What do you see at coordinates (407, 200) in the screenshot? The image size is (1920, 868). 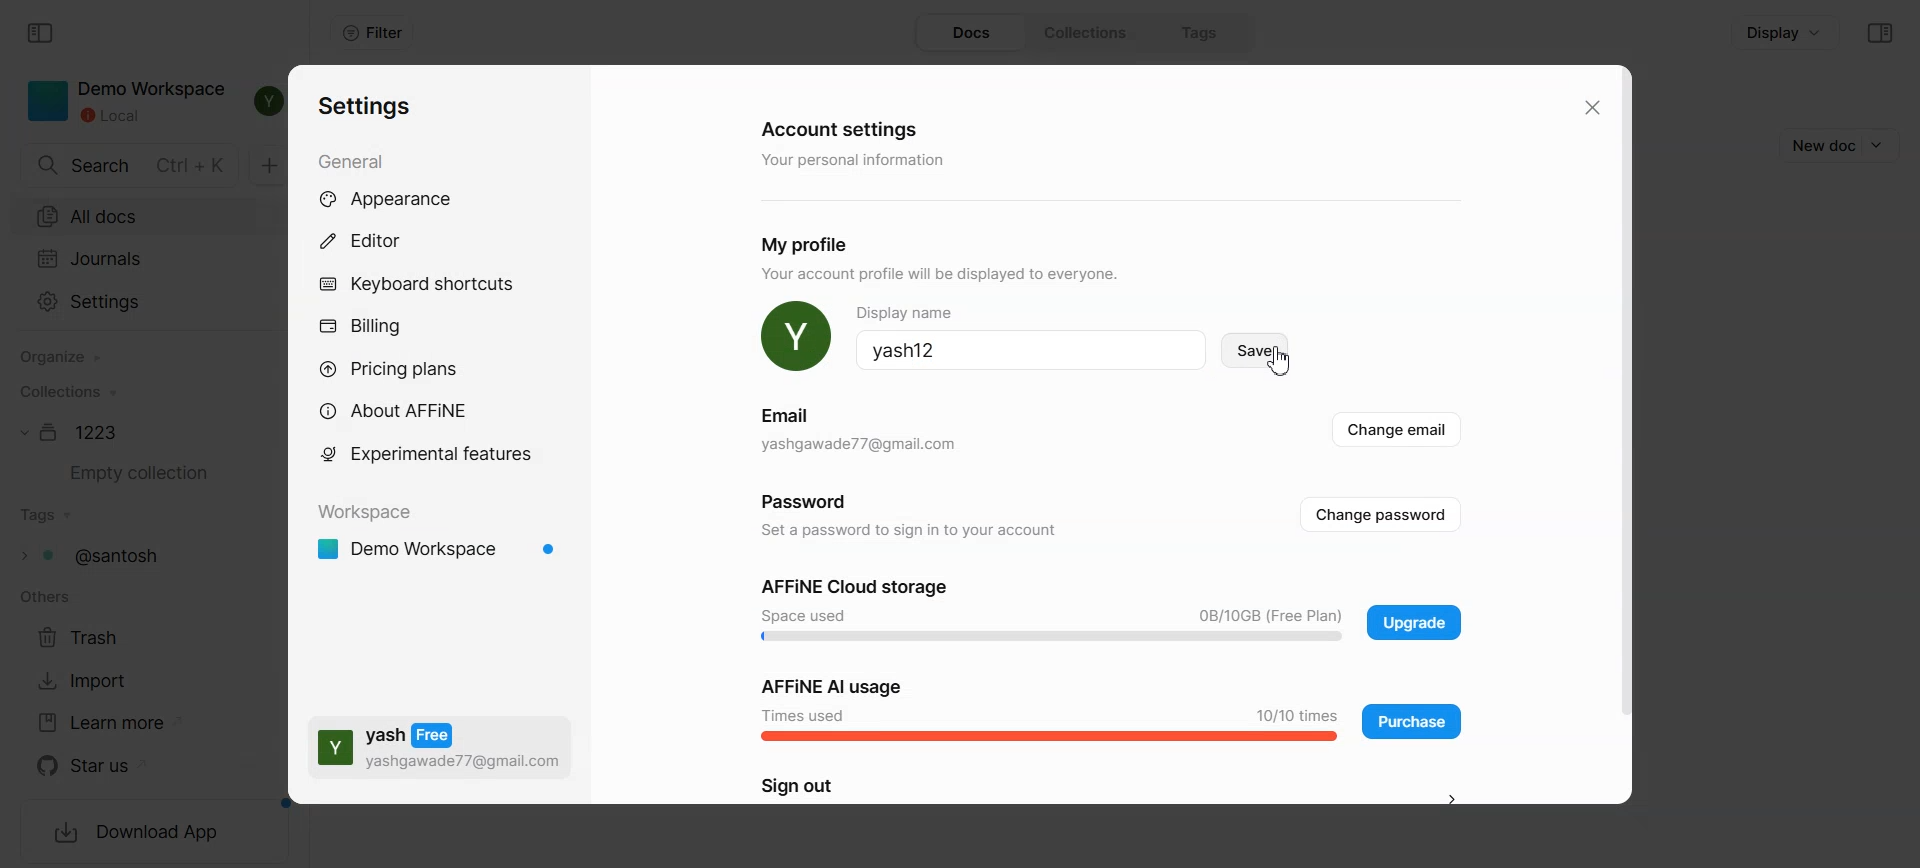 I see `Appearance` at bounding box center [407, 200].